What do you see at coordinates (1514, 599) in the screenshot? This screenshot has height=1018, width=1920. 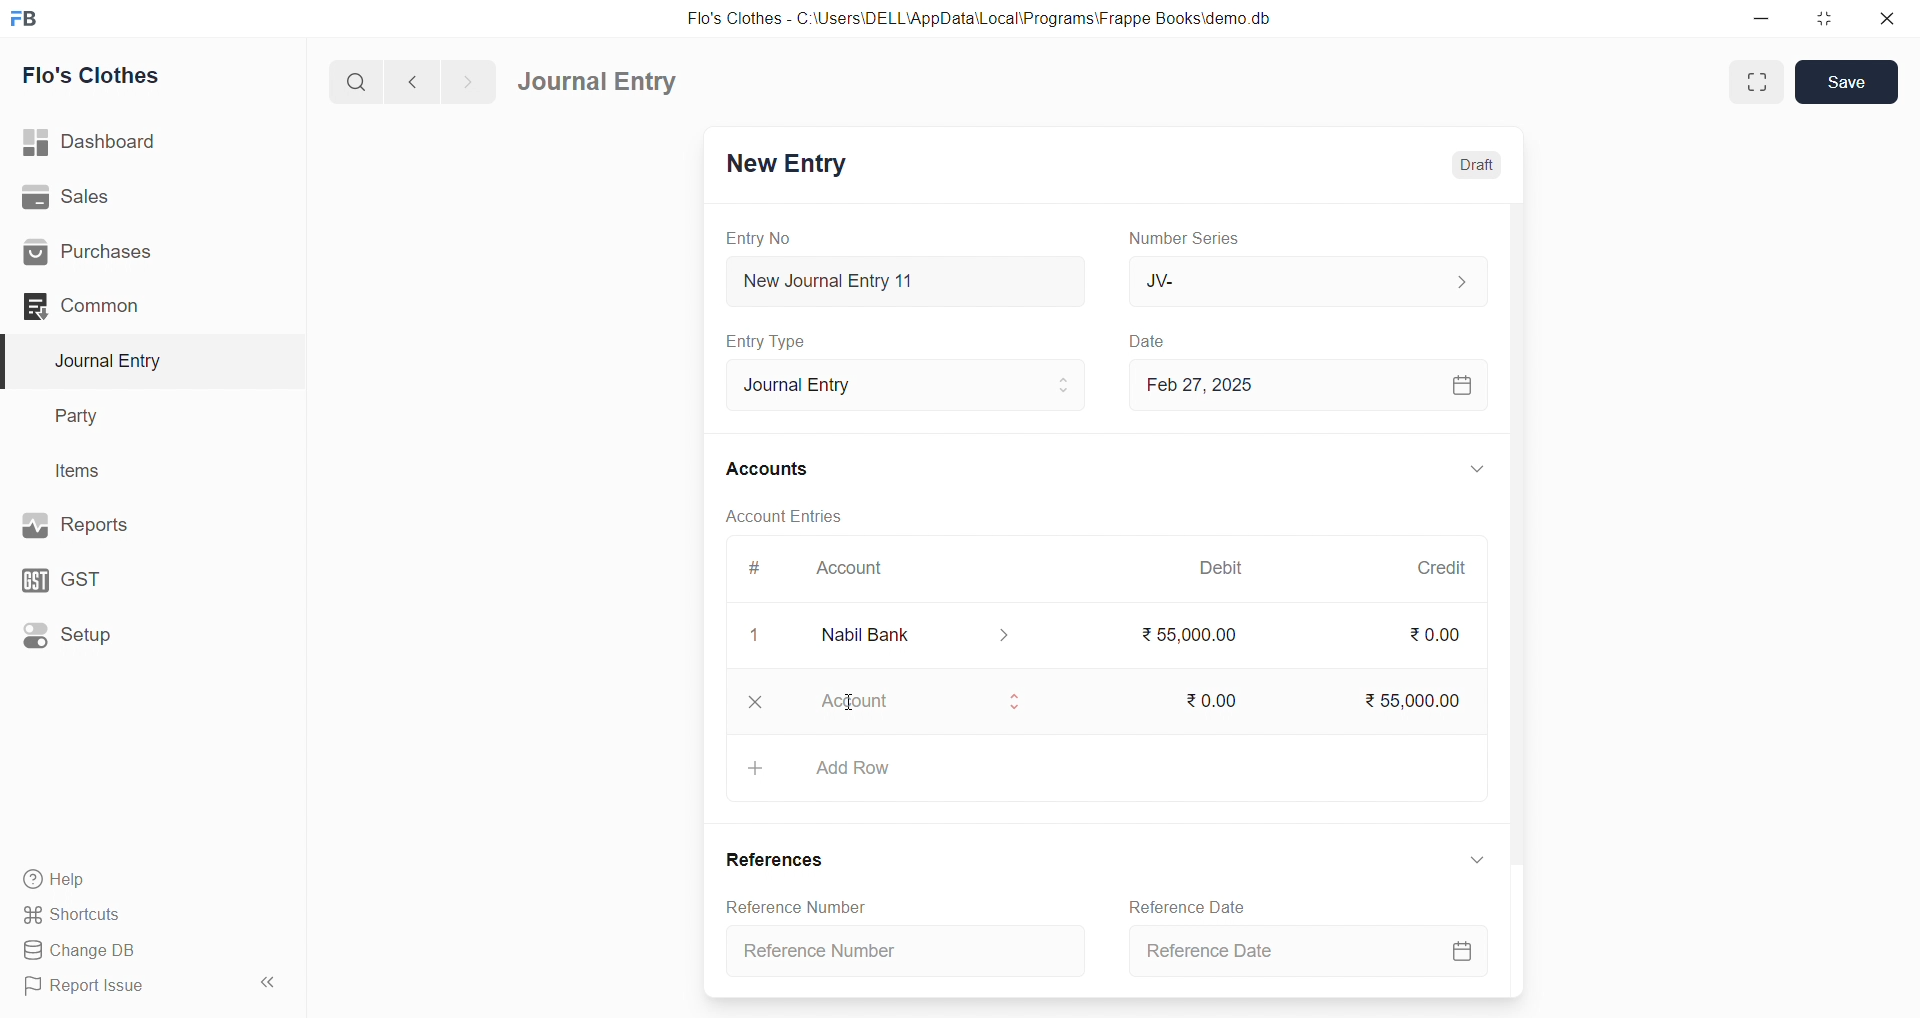 I see `VERTICAL SCROLL BAR` at bounding box center [1514, 599].